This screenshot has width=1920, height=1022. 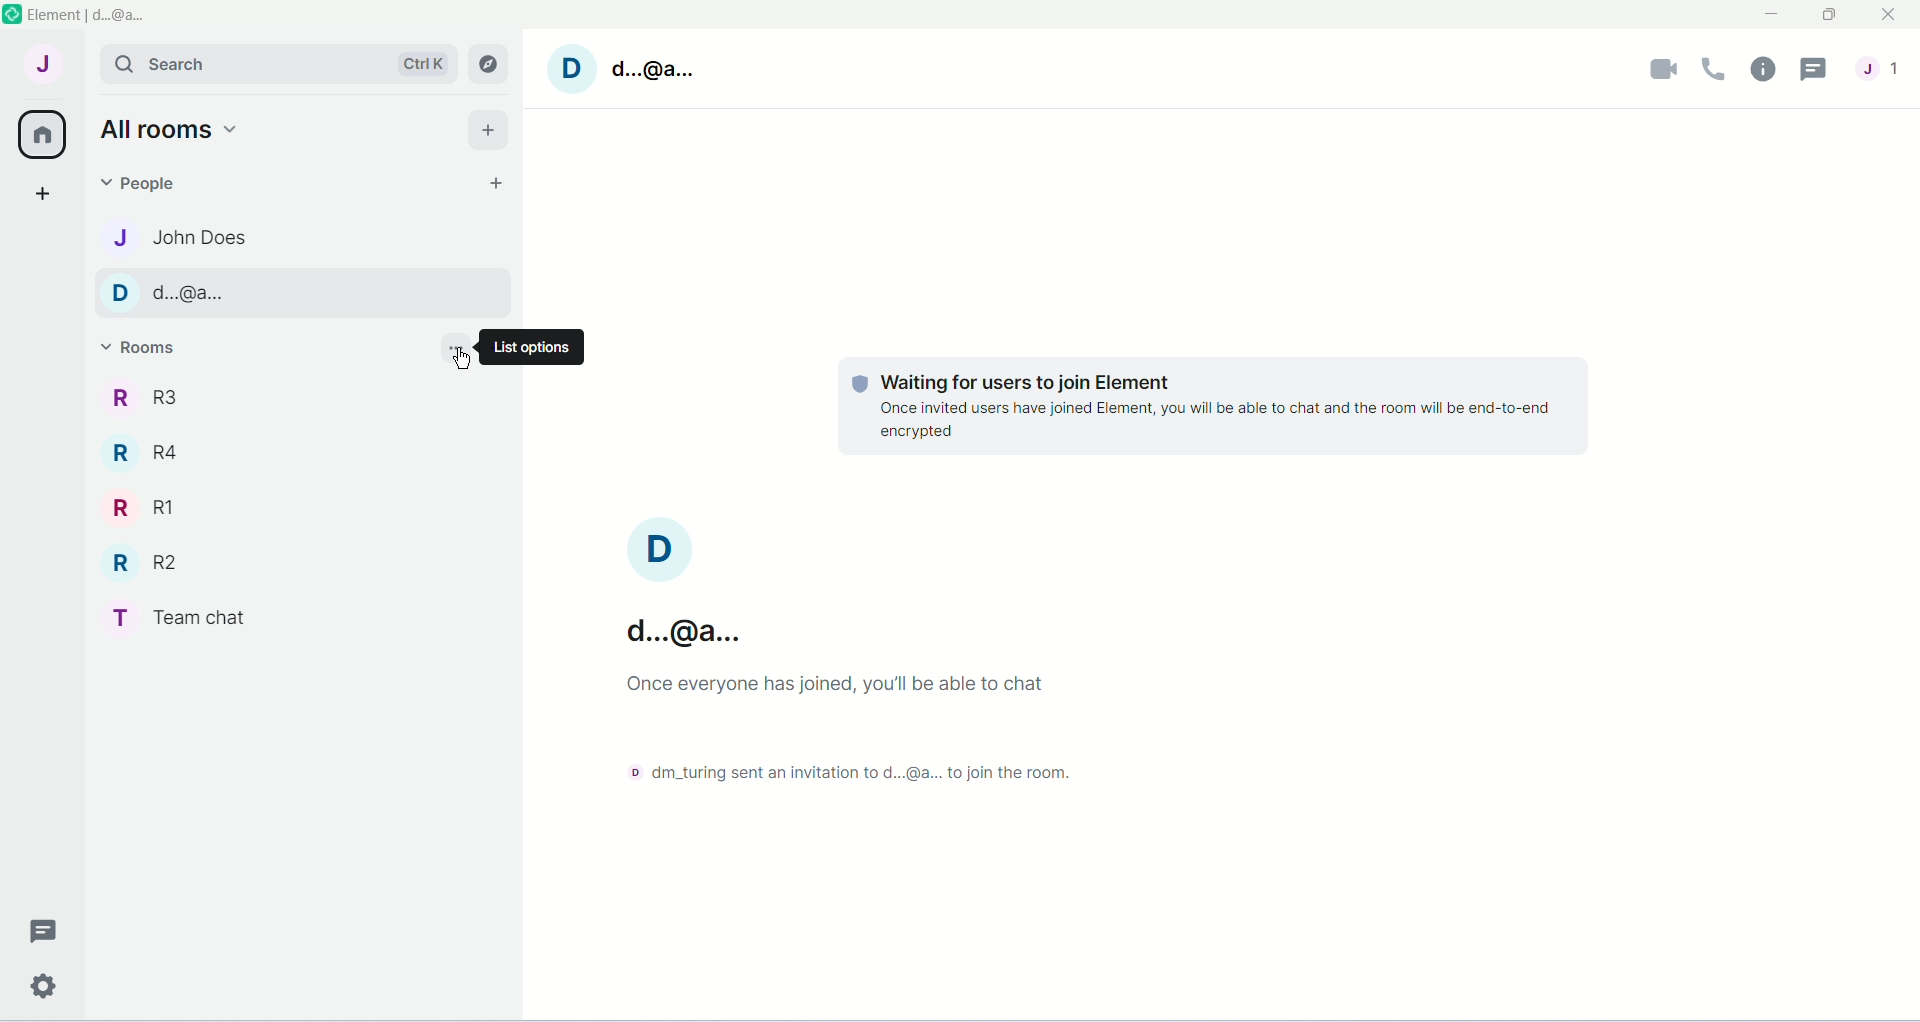 What do you see at coordinates (1829, 17) in the screenshot?
I see `Maximize` at bounding box center [1829, 17].